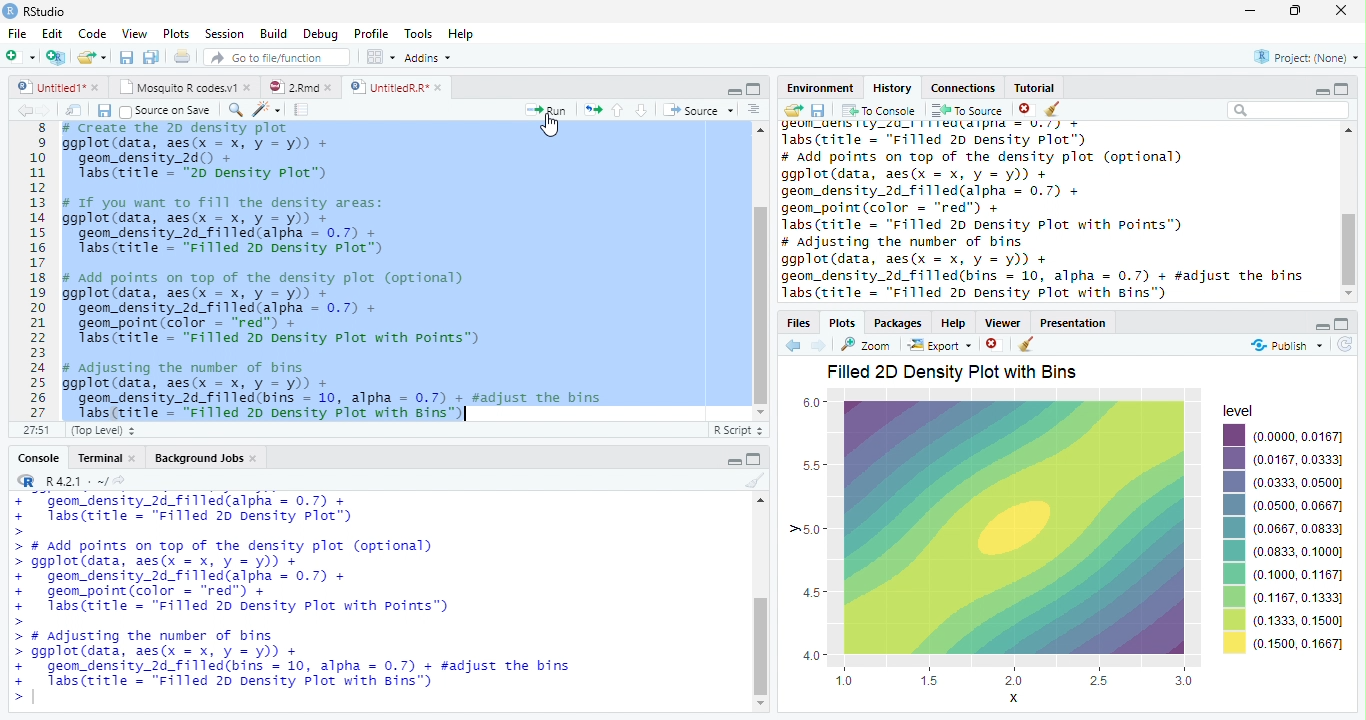  What do you see at coordinates (1342, 88) in the screenshot?
I see `maximize` at bounding box center [1342, 88].